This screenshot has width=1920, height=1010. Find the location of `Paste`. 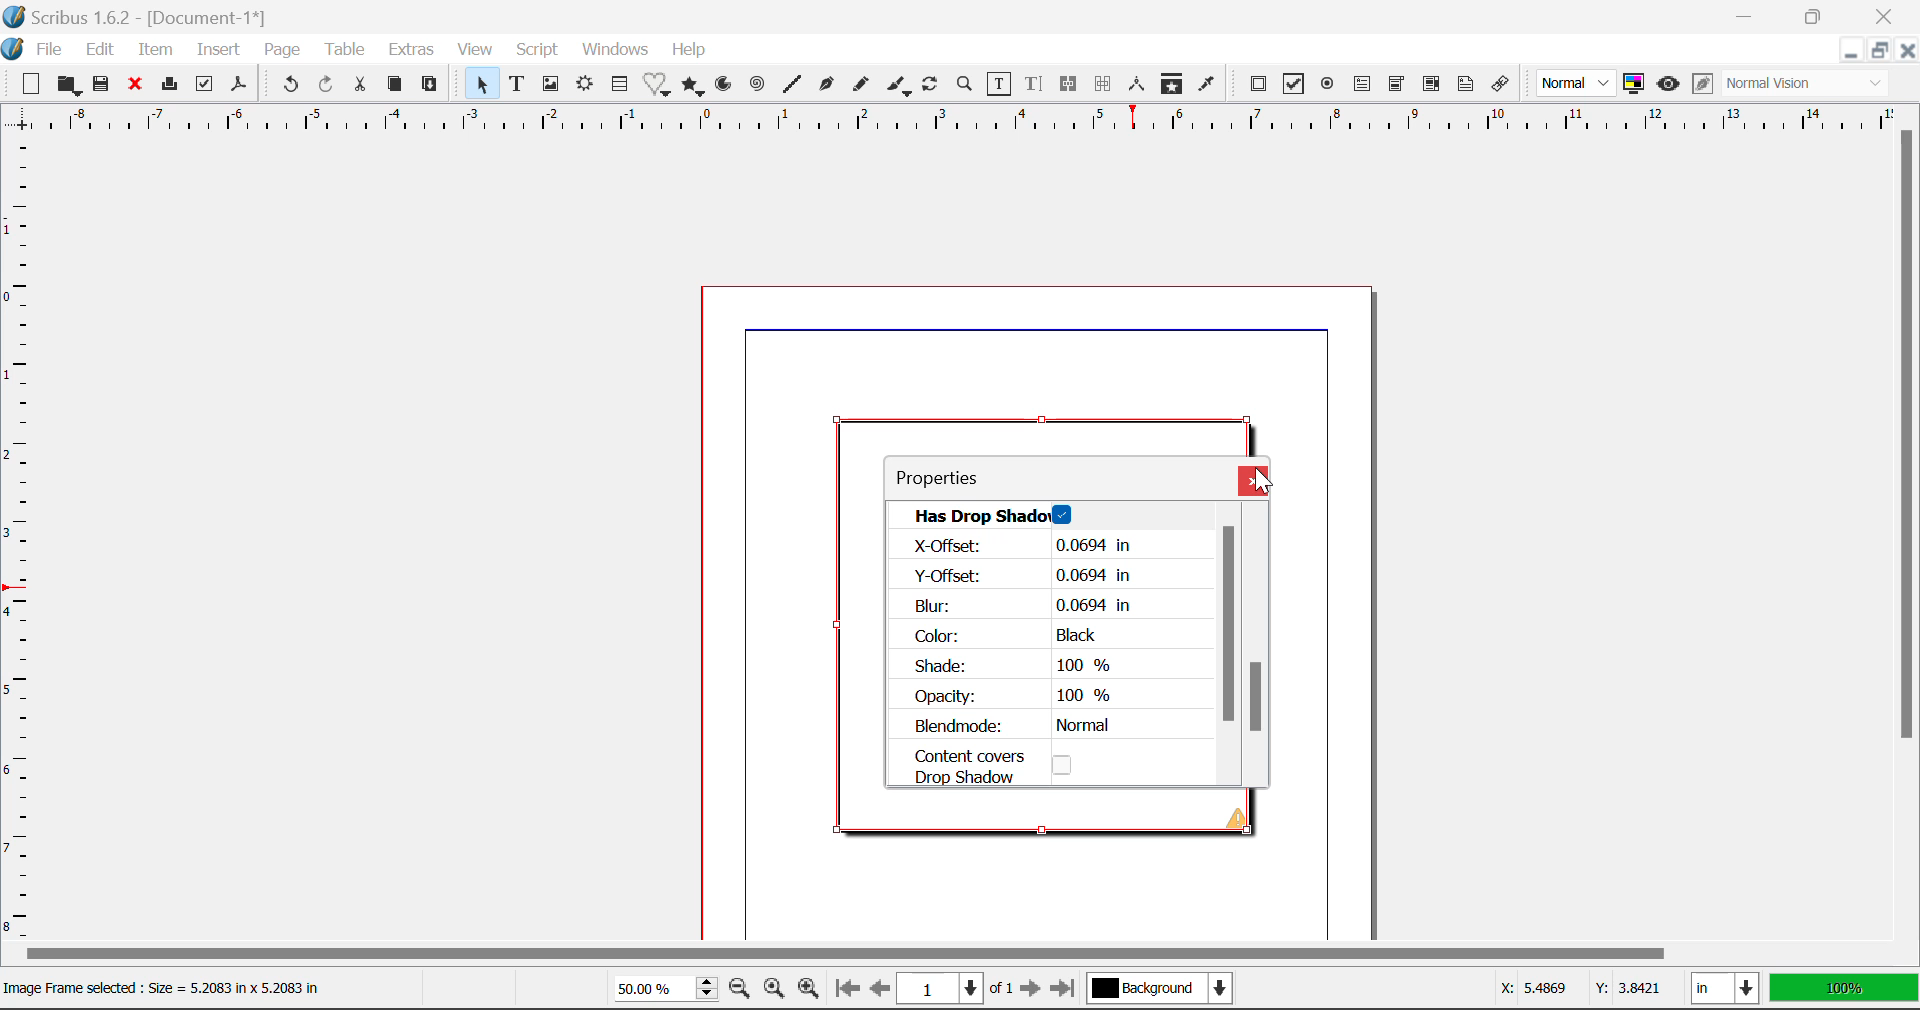

Paste is located at coordinates (433, 88).